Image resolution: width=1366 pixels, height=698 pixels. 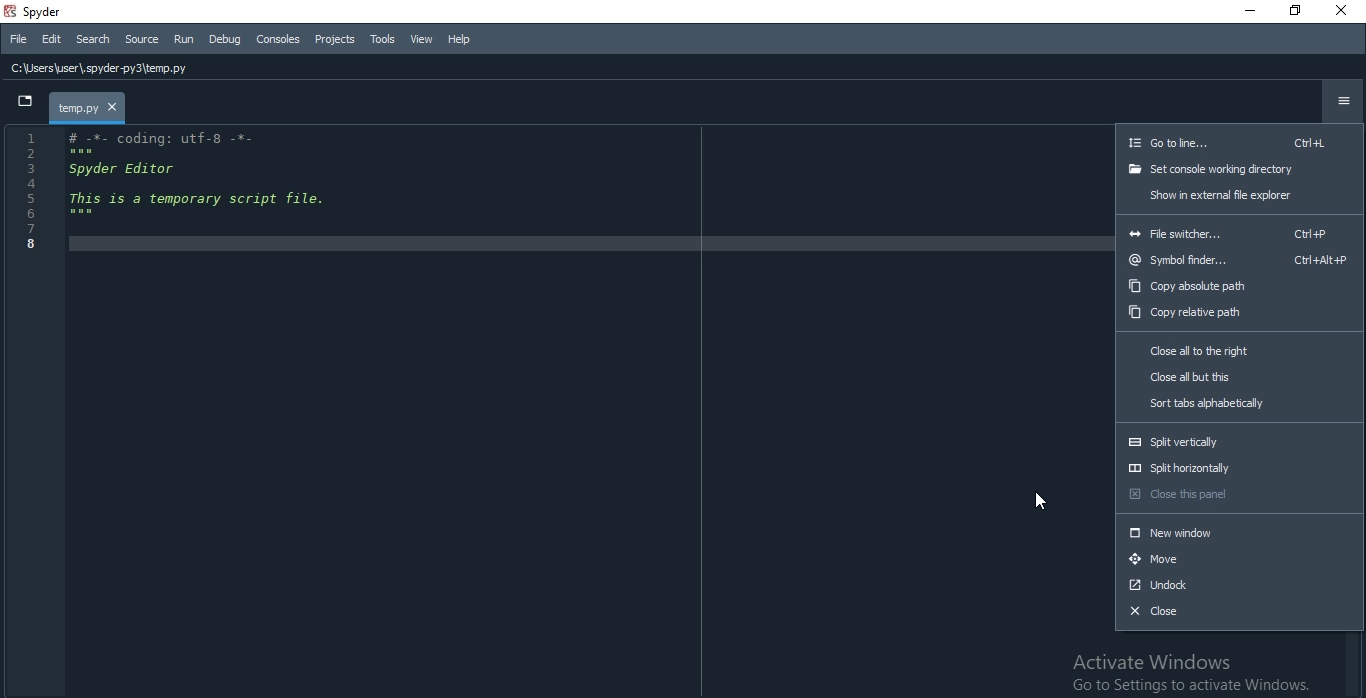 What do you see at coordinates (1240, 169) in the screenshot?
I see `set console working directory` at bounding box center [1240, 169].